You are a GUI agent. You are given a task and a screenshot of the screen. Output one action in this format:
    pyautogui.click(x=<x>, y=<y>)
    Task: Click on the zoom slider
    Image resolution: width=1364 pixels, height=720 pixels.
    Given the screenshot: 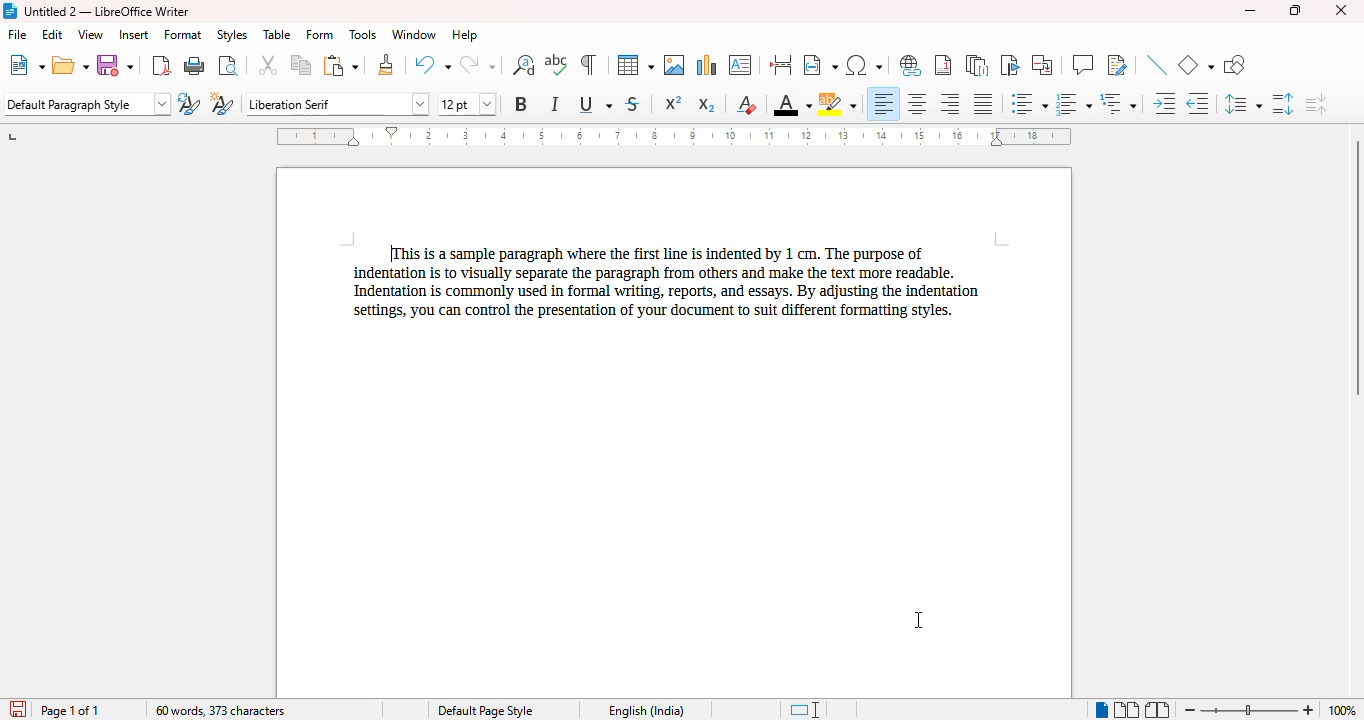 What is the action you would take?
    pyautogui.click(x=1252, y=710)
    